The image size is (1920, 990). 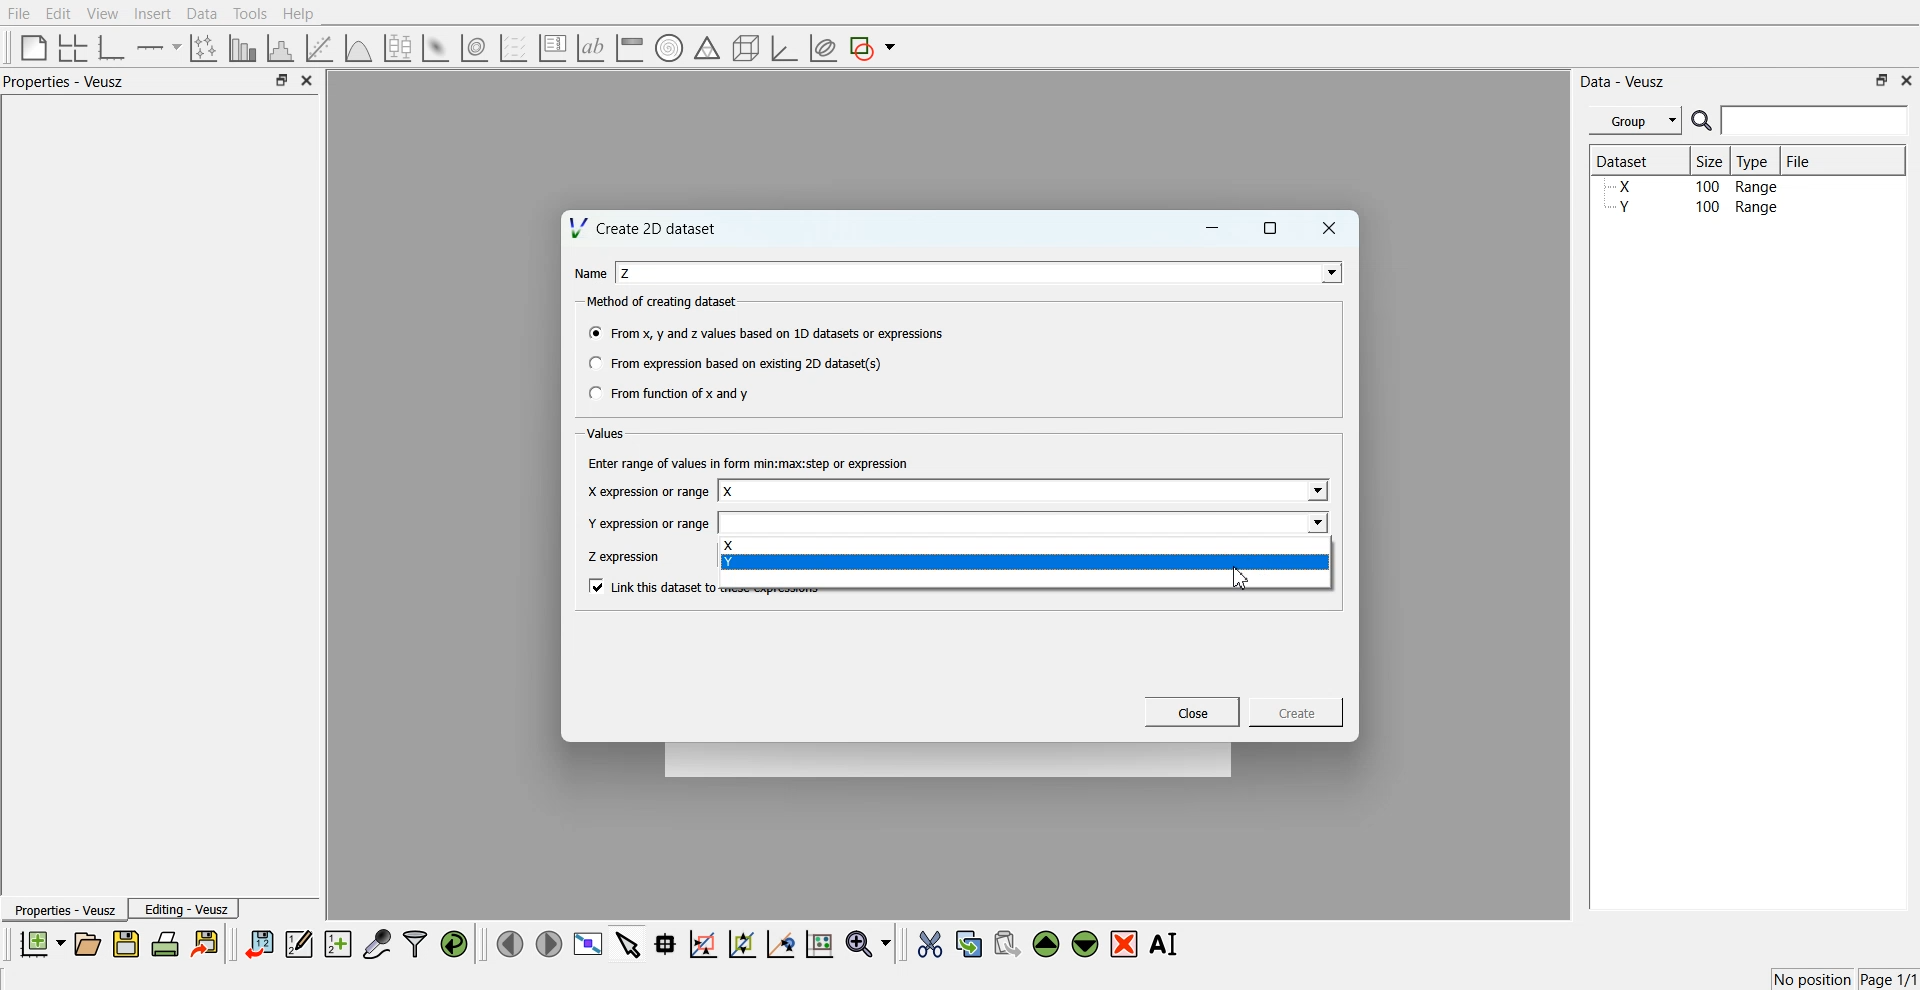 I want to click on }  Zexpression, so click(x=626, y=557).